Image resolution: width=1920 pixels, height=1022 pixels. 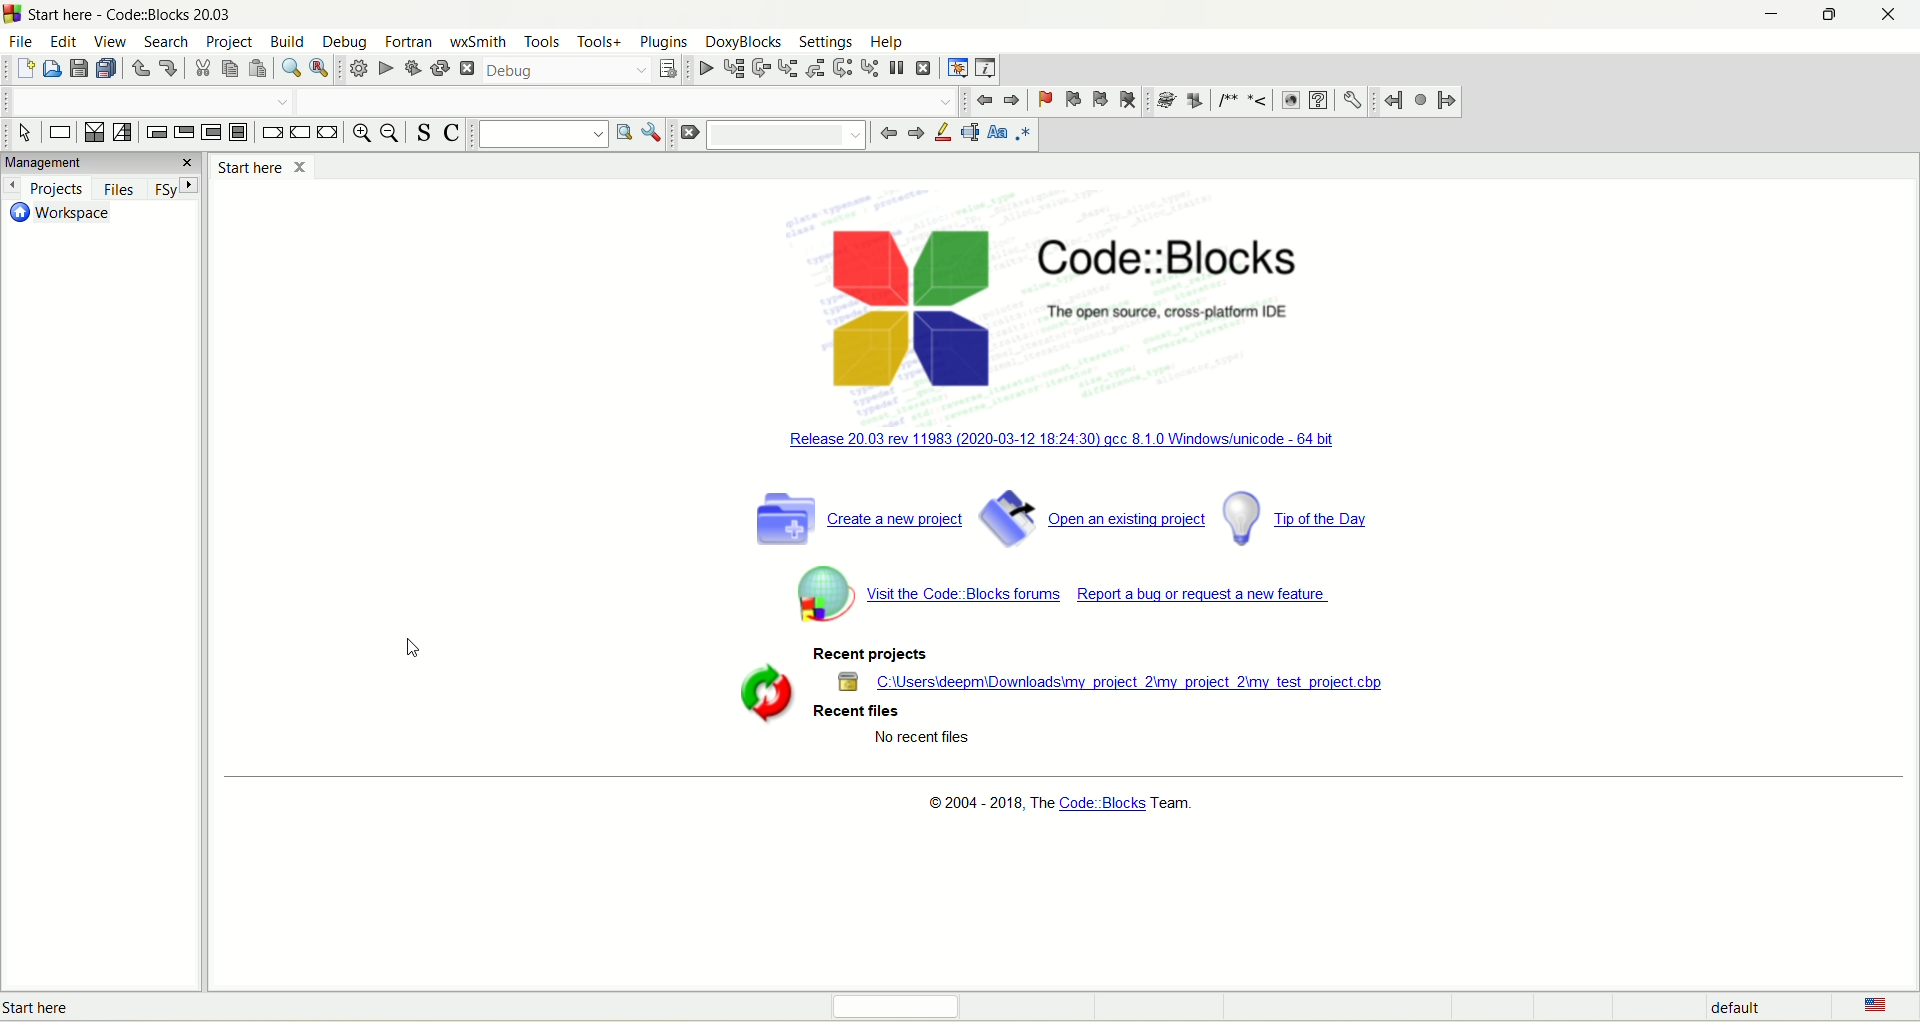 I want to click on search, so click(x=172, y=42).